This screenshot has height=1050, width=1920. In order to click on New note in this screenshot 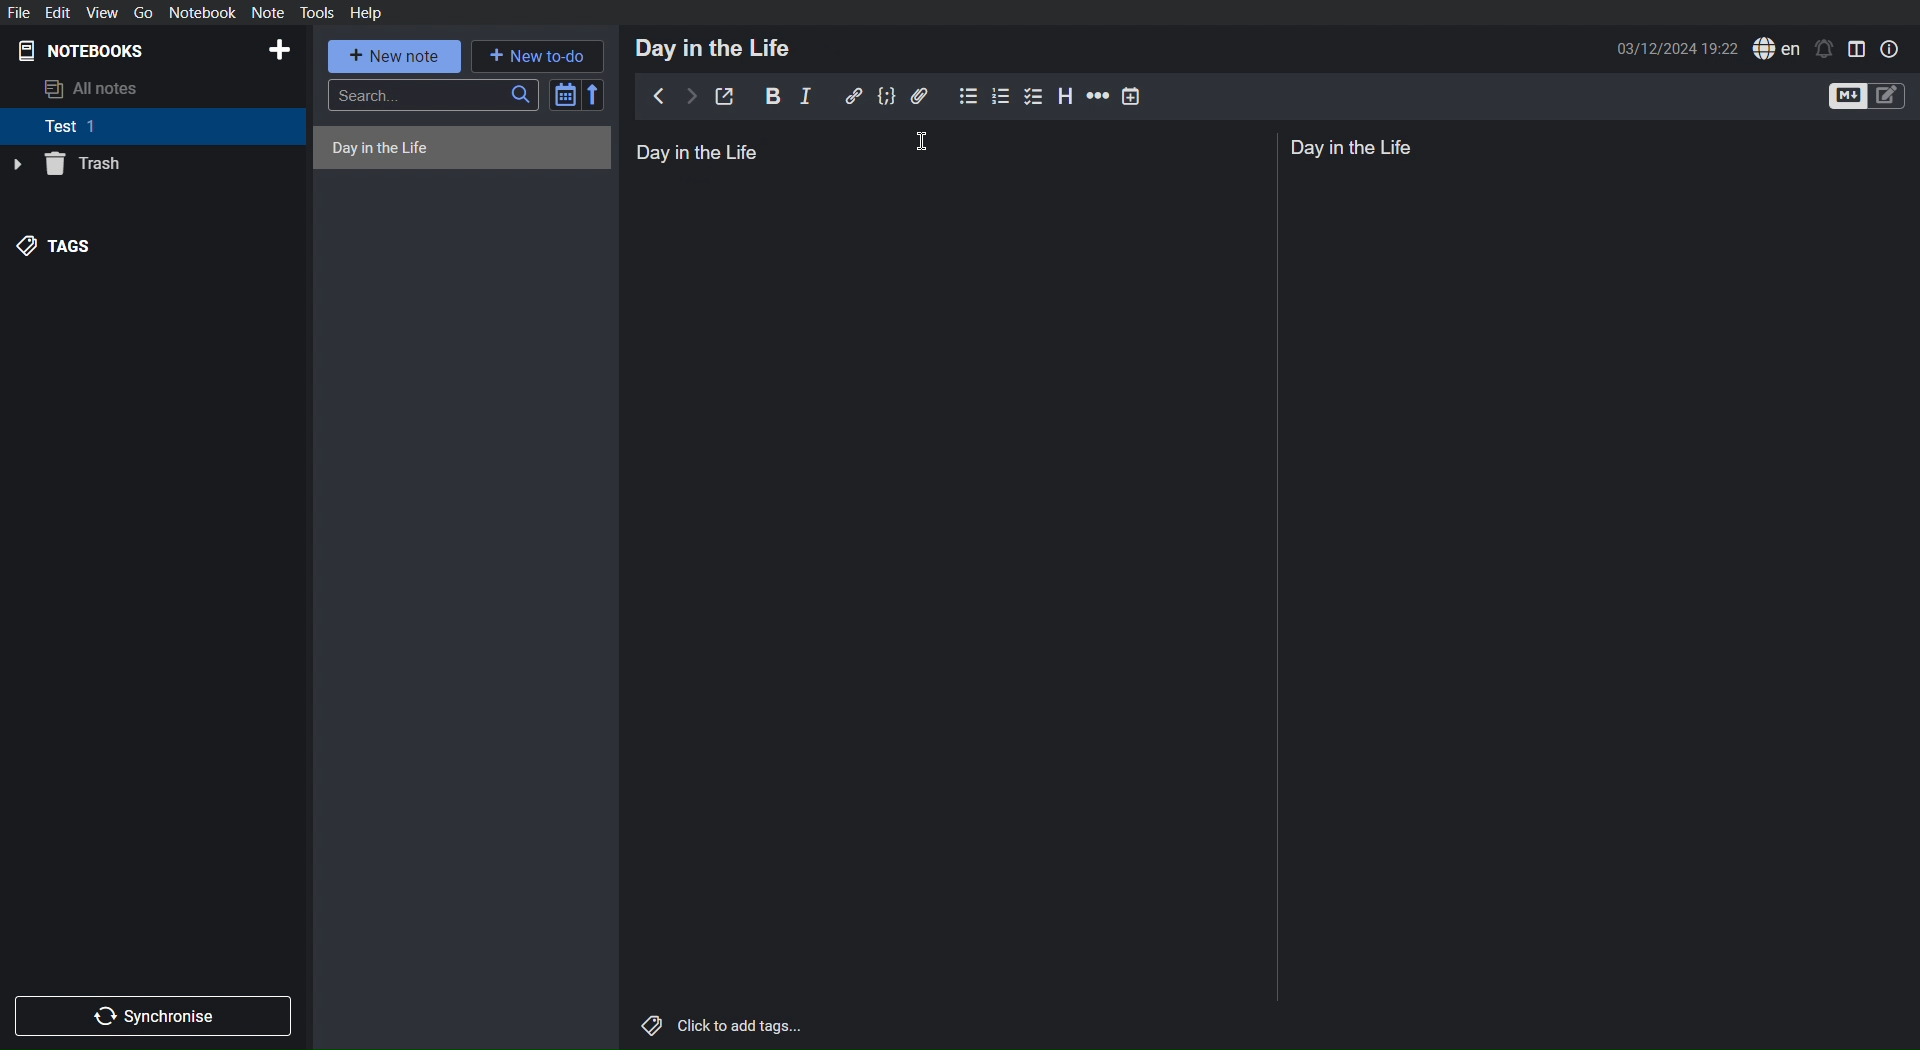, I will do `click(395, 57)`.